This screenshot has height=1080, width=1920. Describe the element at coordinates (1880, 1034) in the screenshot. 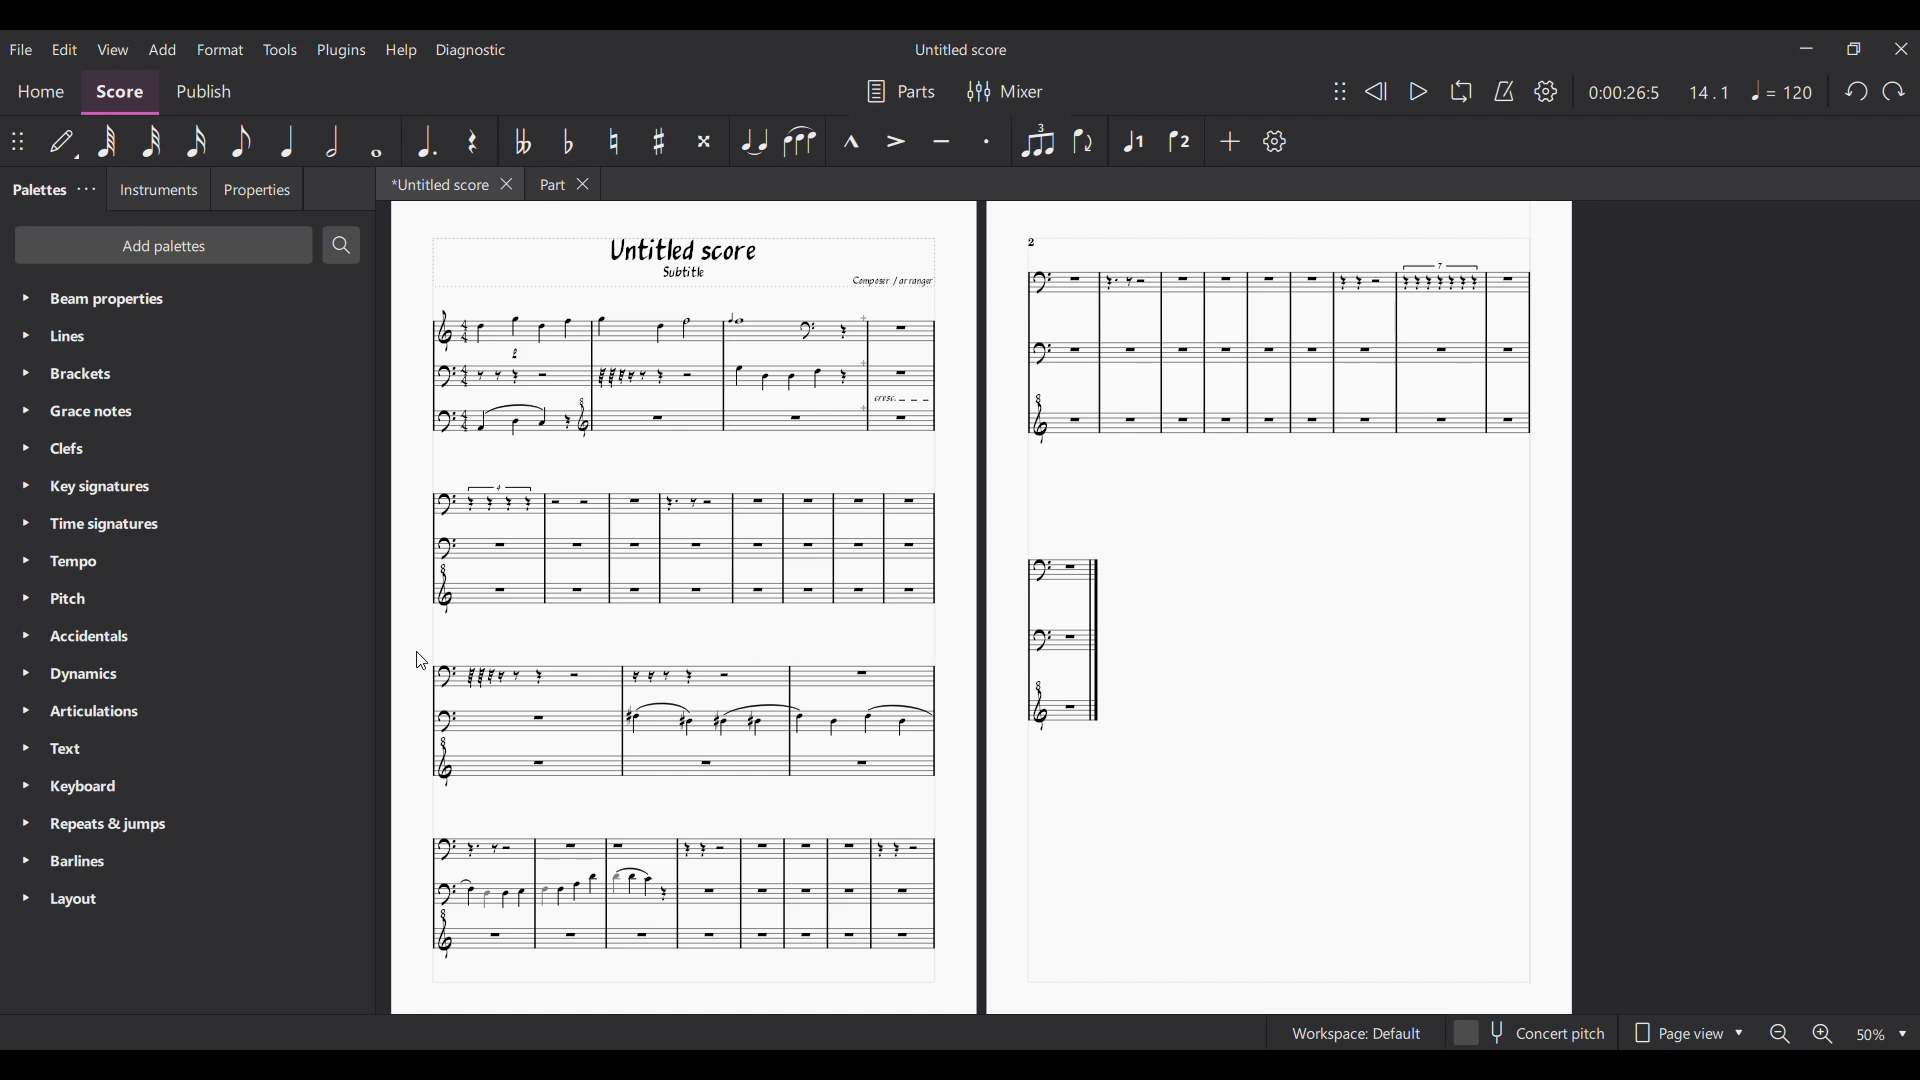

I see `50 %` at that location.